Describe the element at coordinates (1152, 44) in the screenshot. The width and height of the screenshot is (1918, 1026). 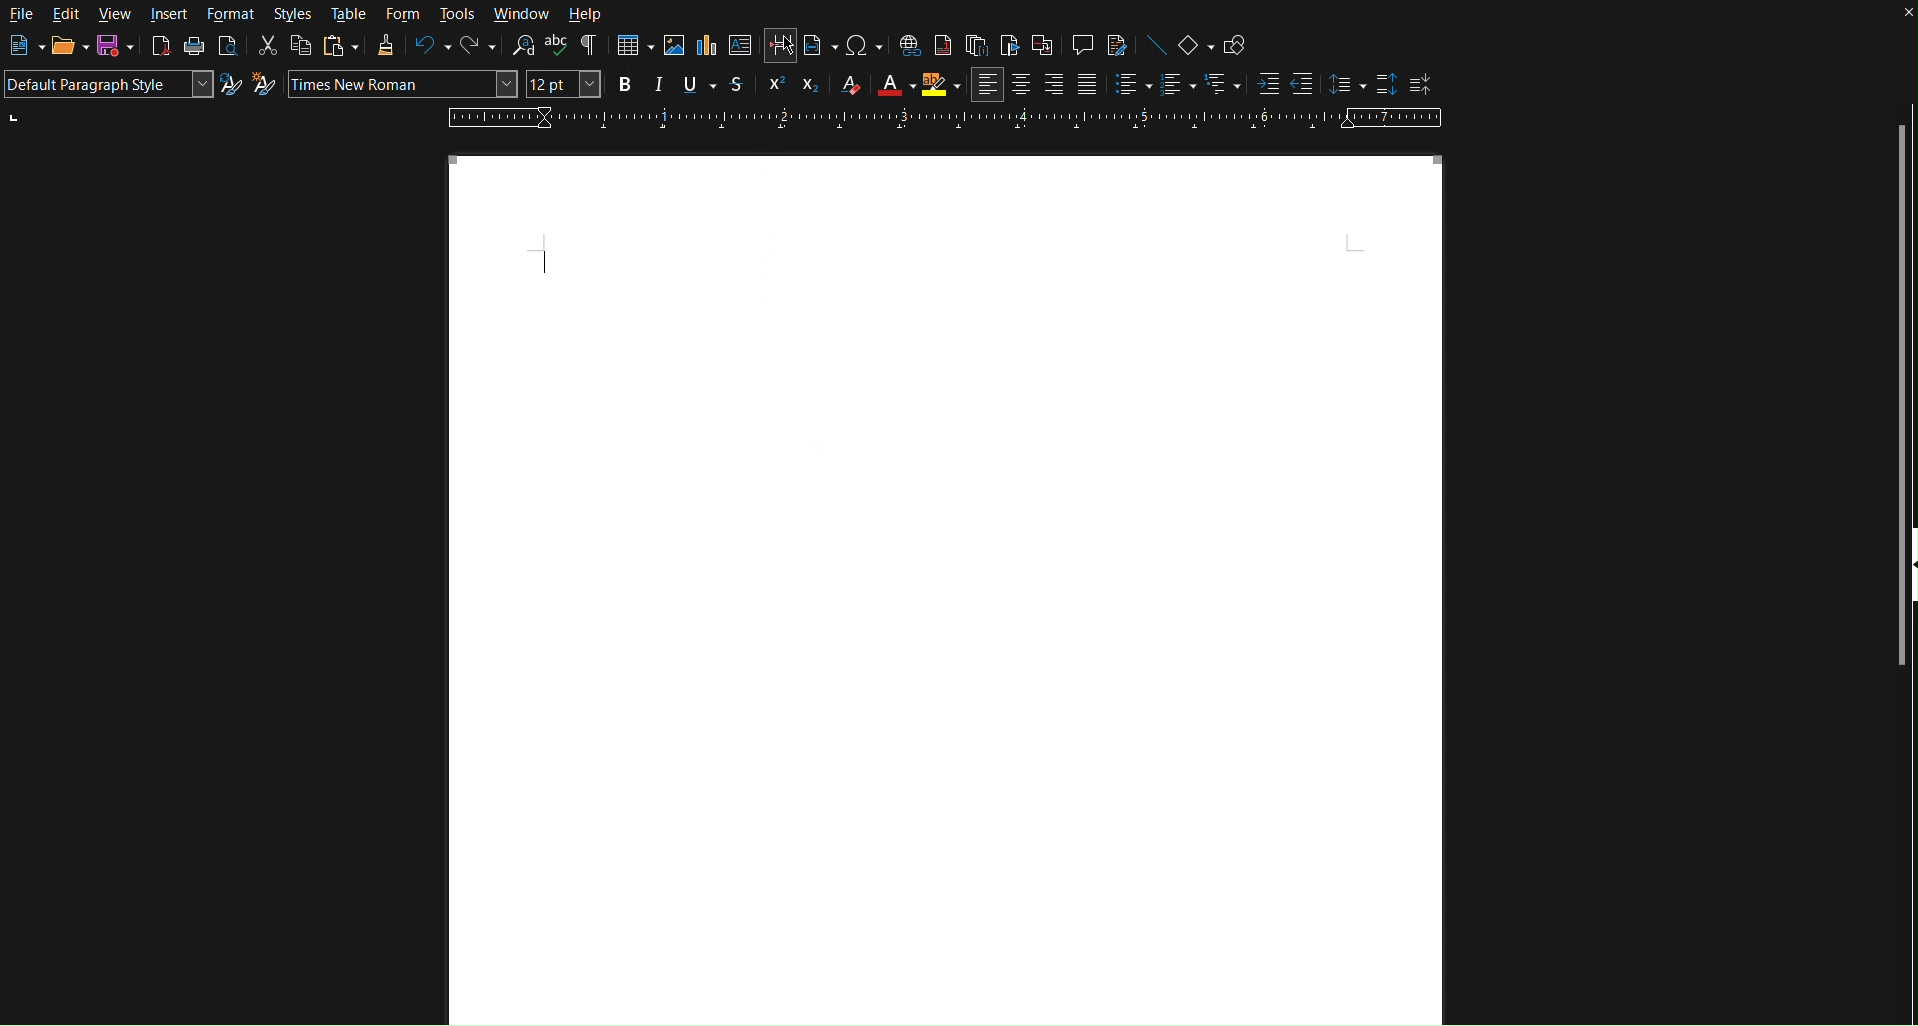
I see `Insert Line` at that location.